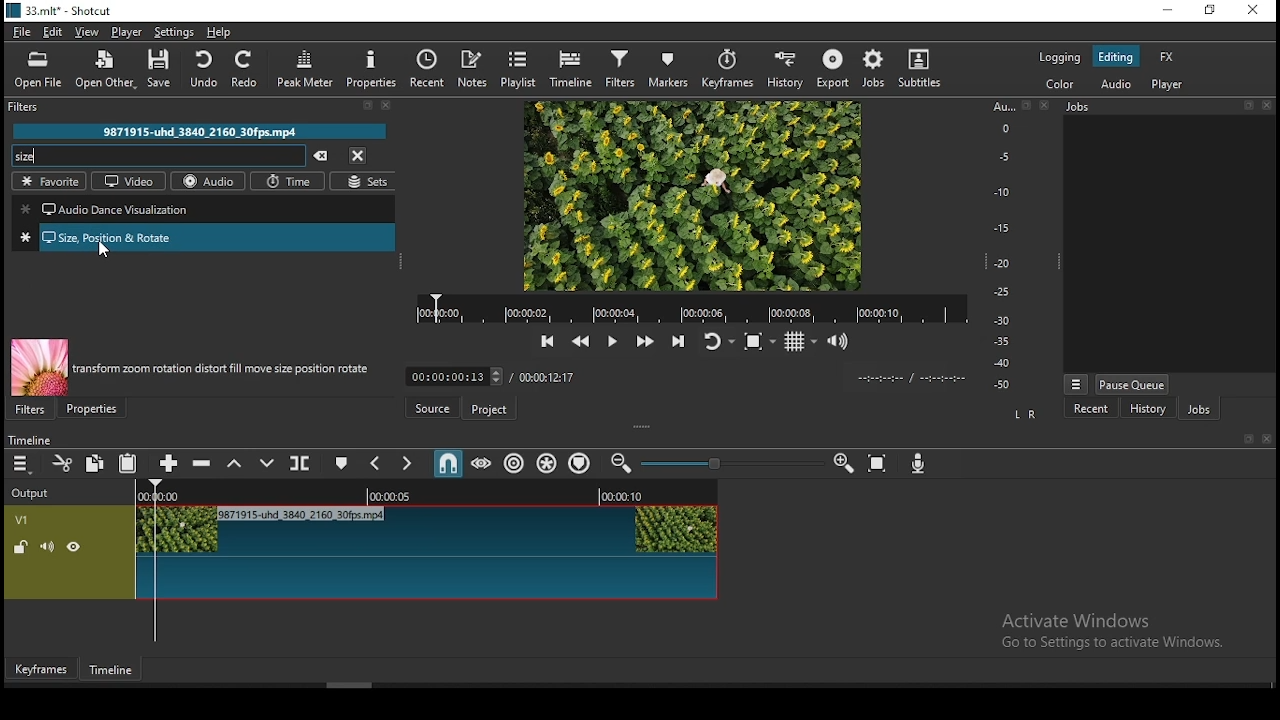 This screenshot has height=720, width=1280. What do you see at coordinates (168, 464) in the screenshot?
I see `append` at bounding box center [168, 464].